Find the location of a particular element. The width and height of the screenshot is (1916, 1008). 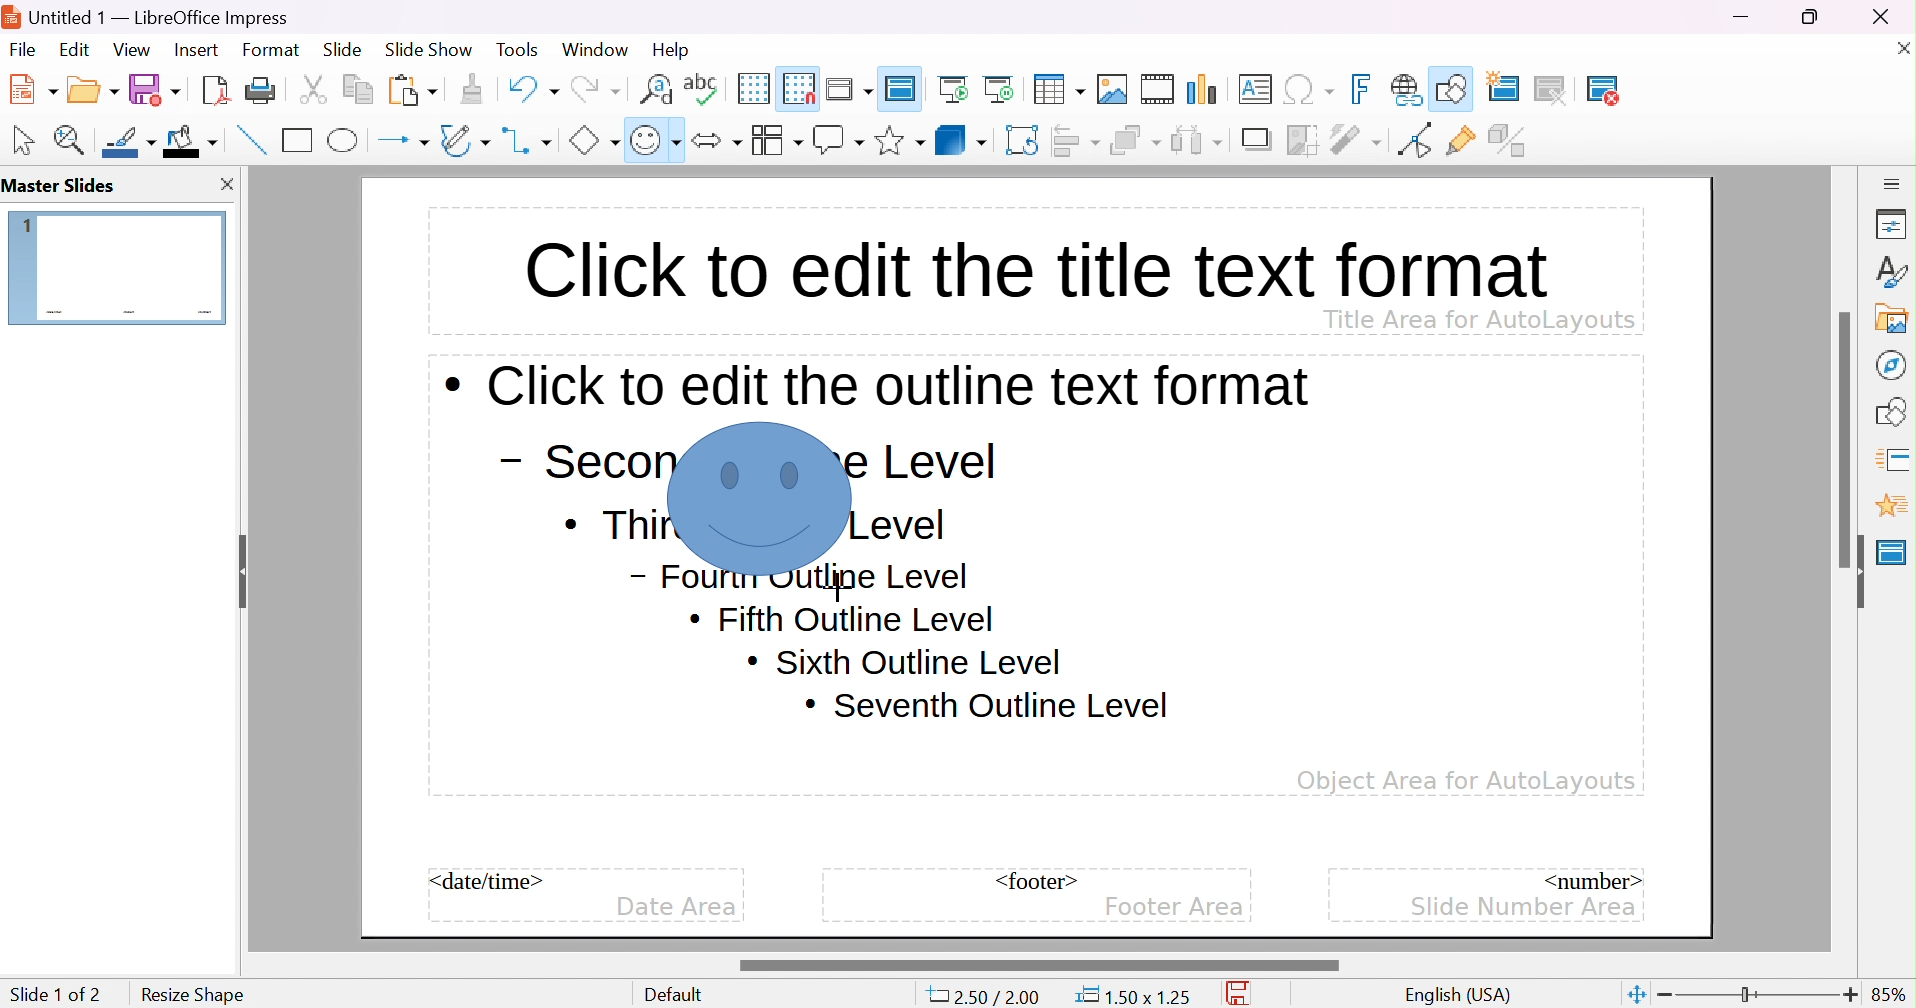

paste is located at coordinates (413, 88).